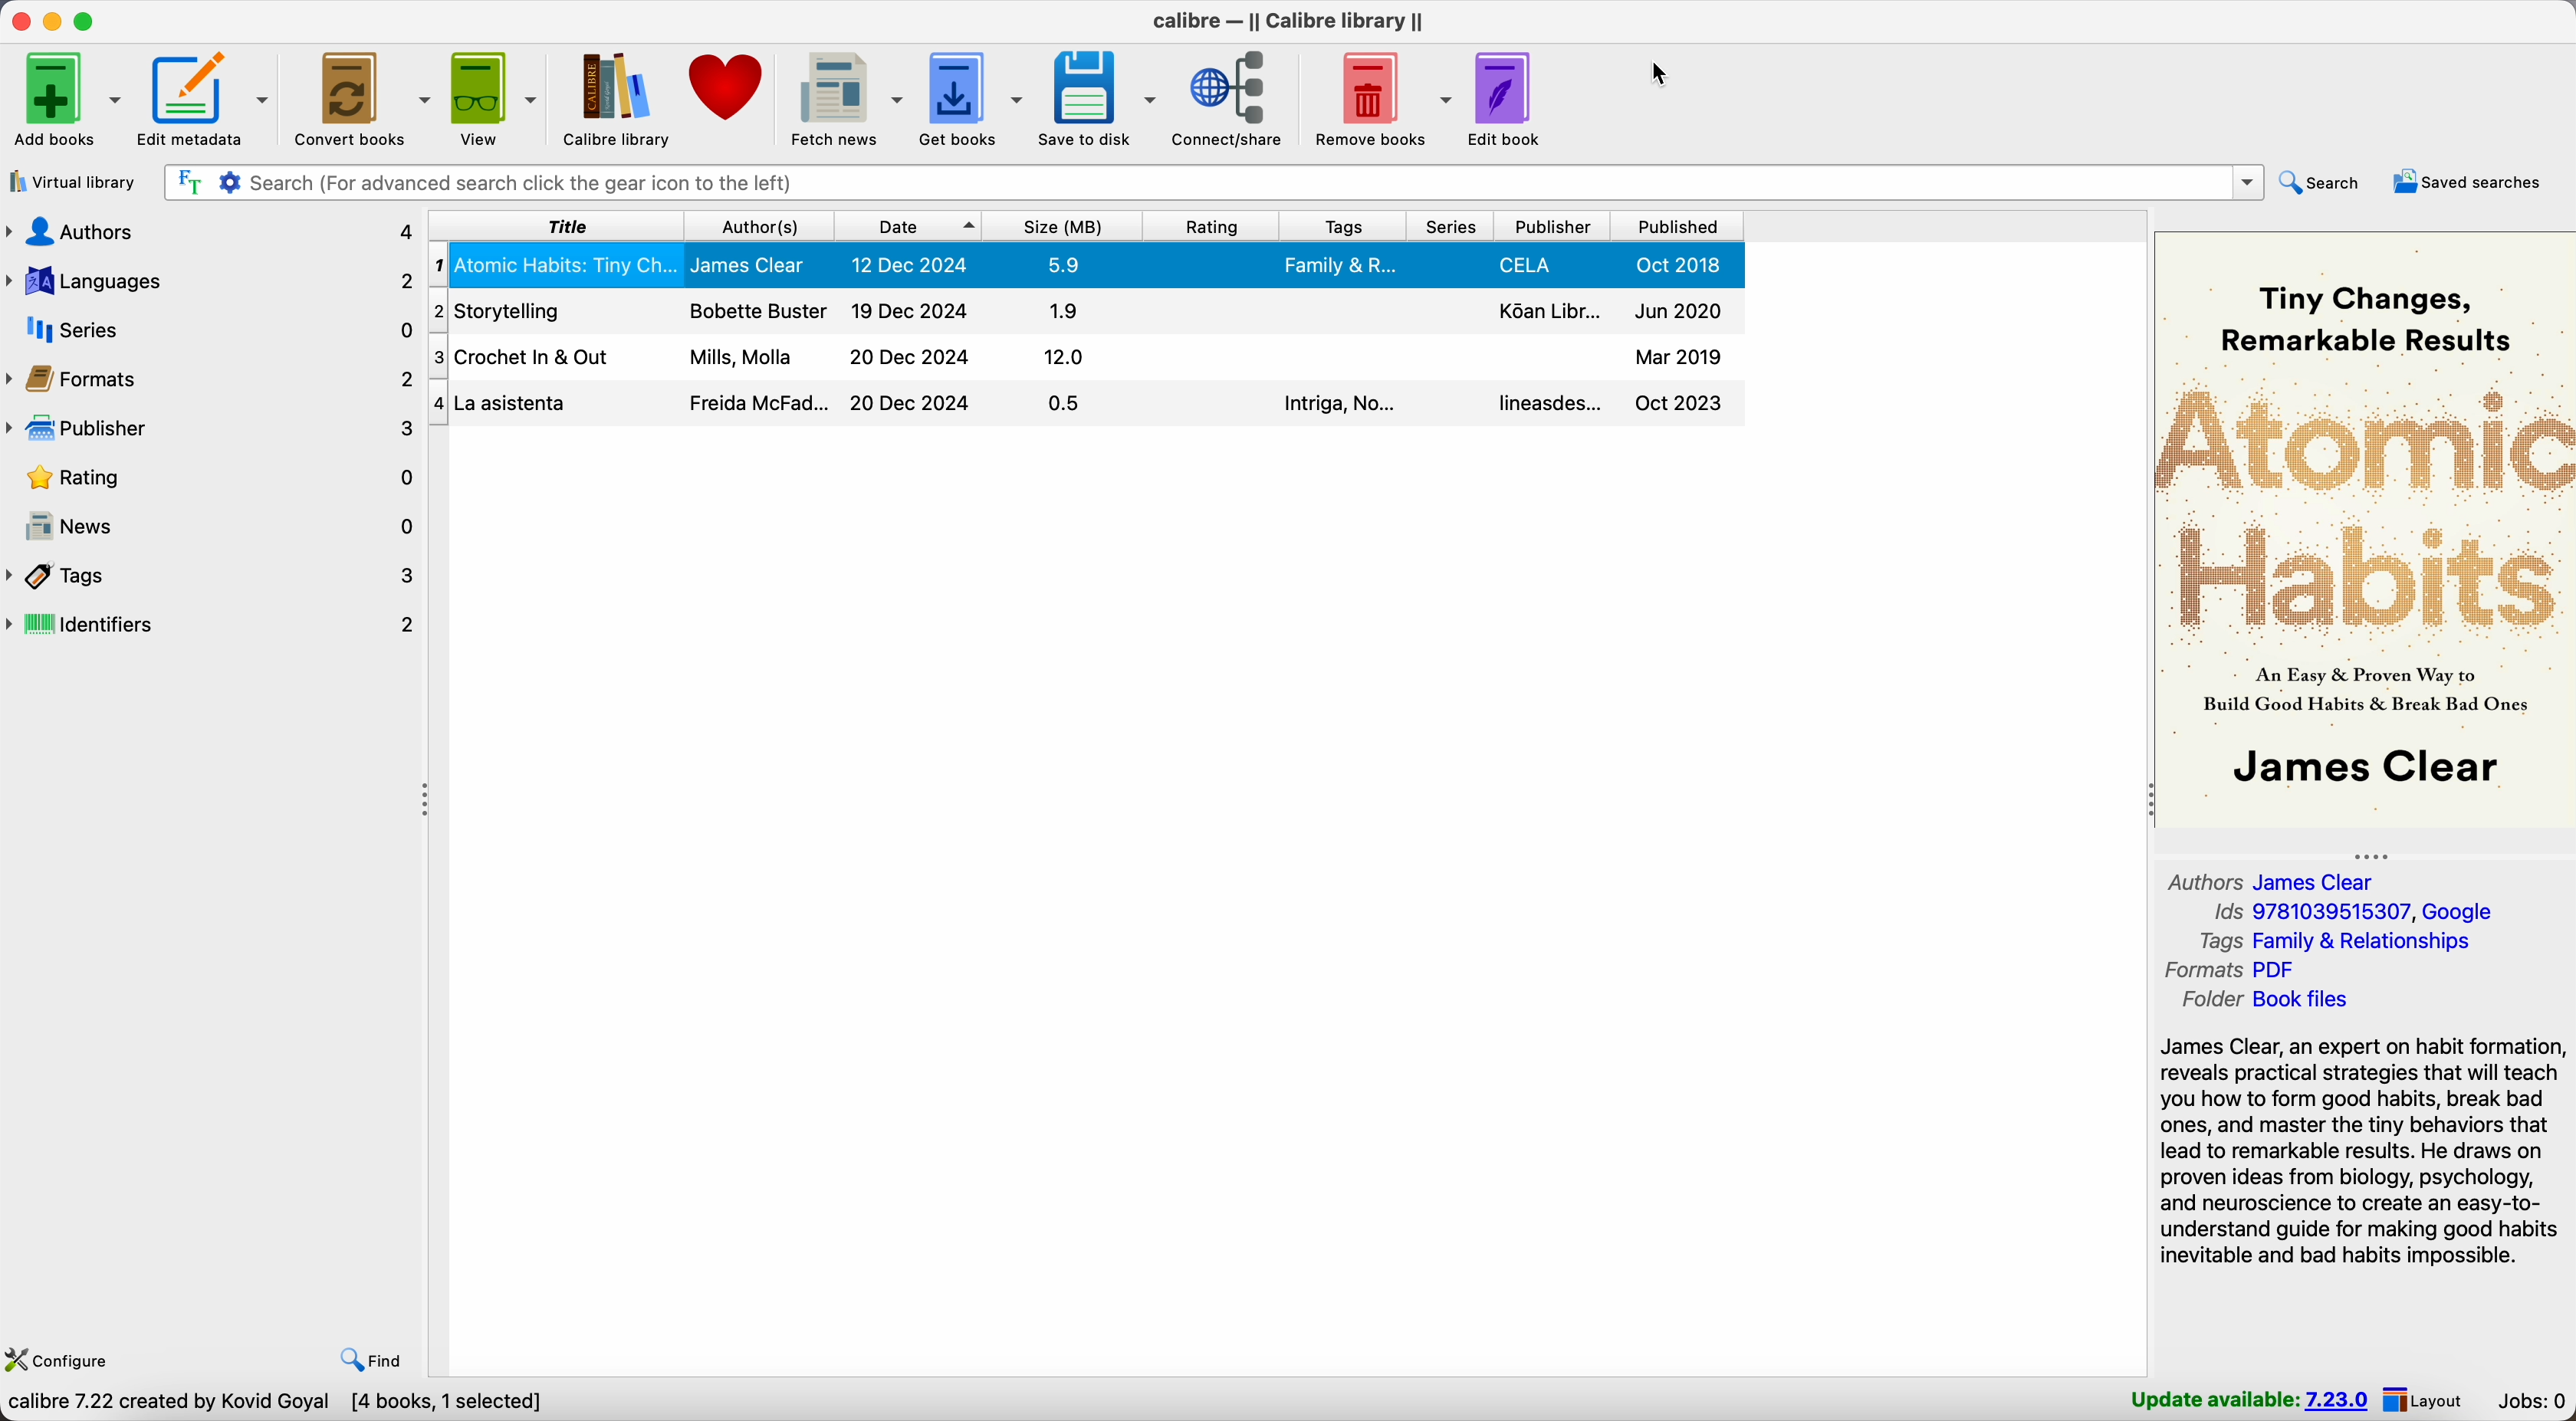  Describe the element at coordinates (1214, 224) in the screenshot. I see `rating` at that location.